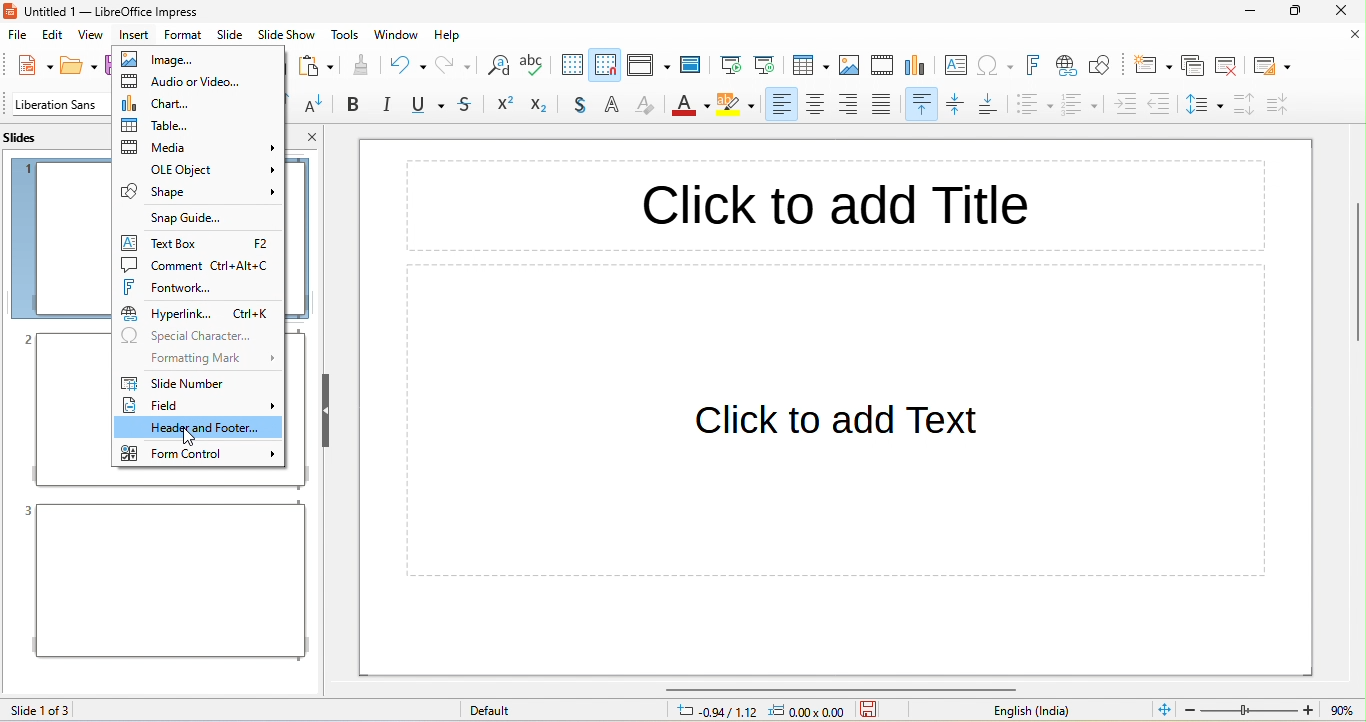 This screenshot has width=1366, height=722. I want to click on slide layout, so click(1273, 64).